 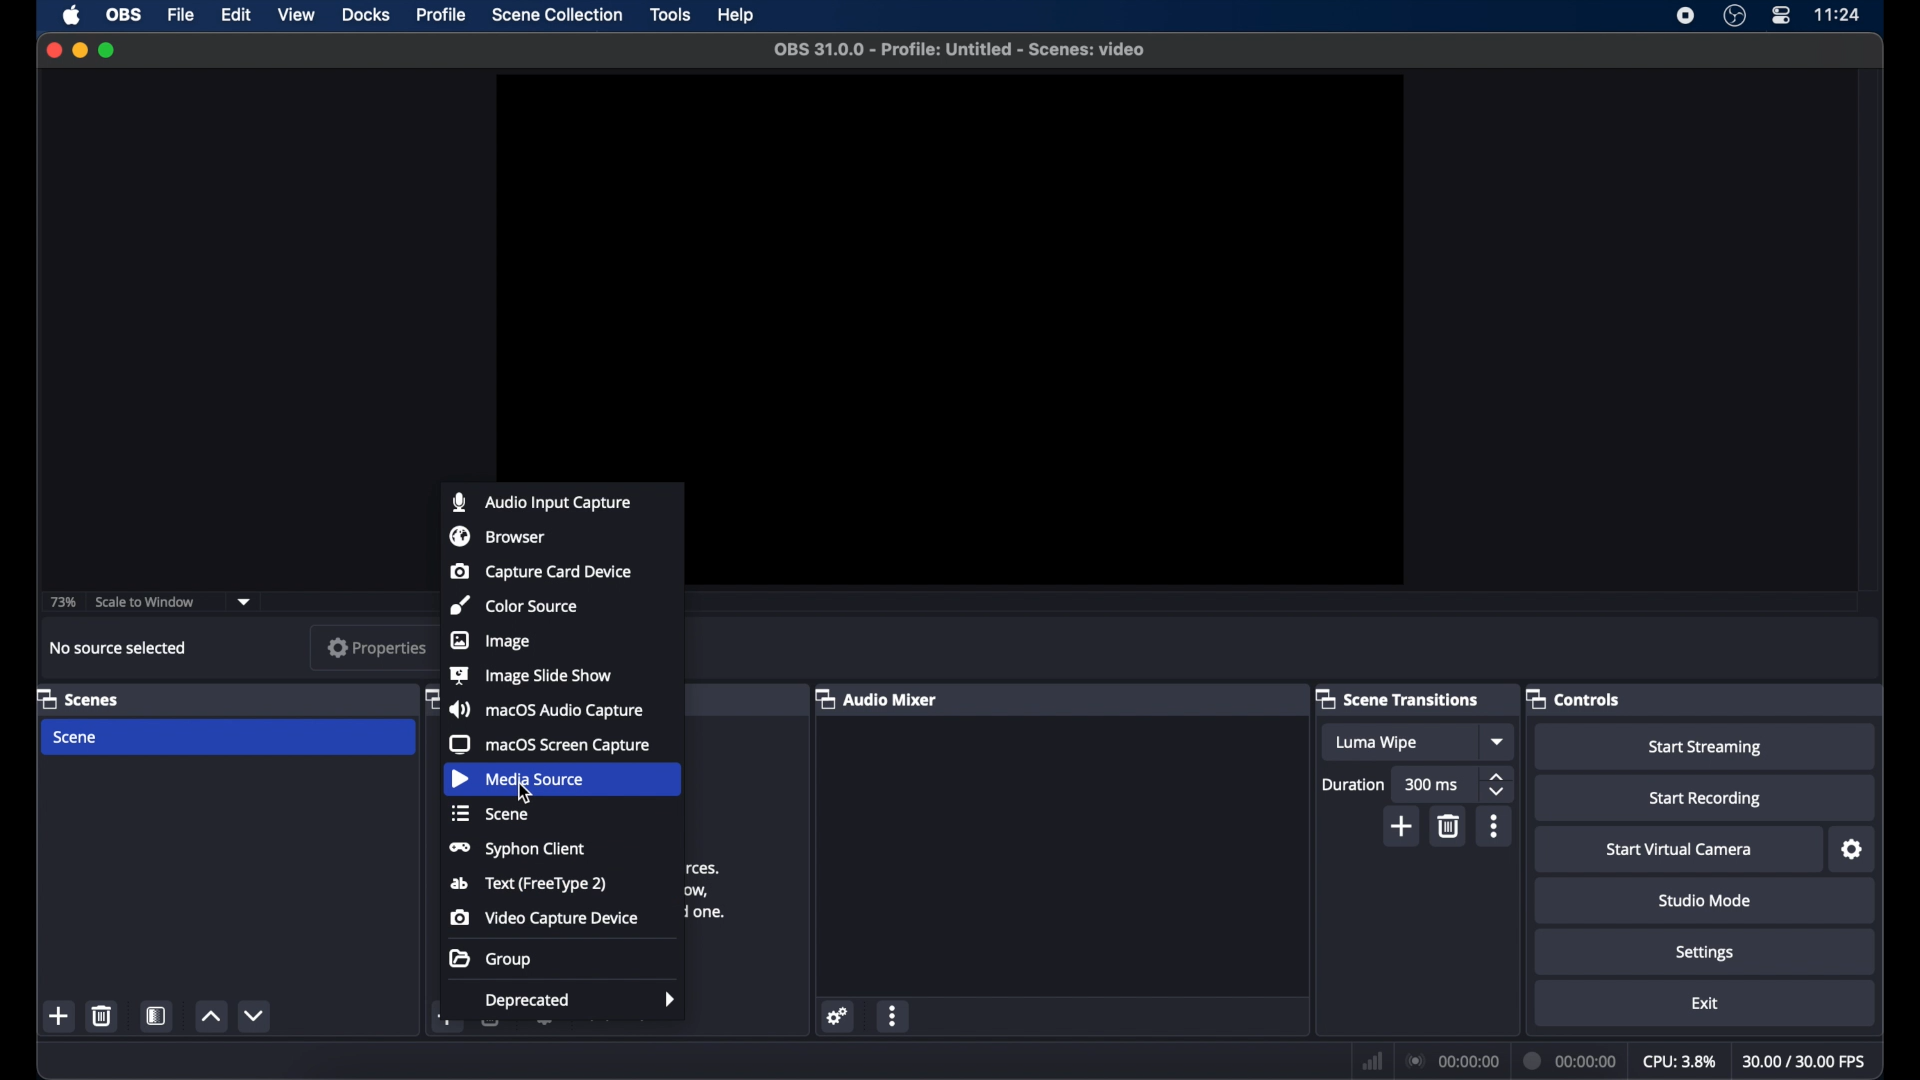 What do you see at coordinates (71, 16) in the screenshot?
I see `apple icon` at bounding box center [71, 16].